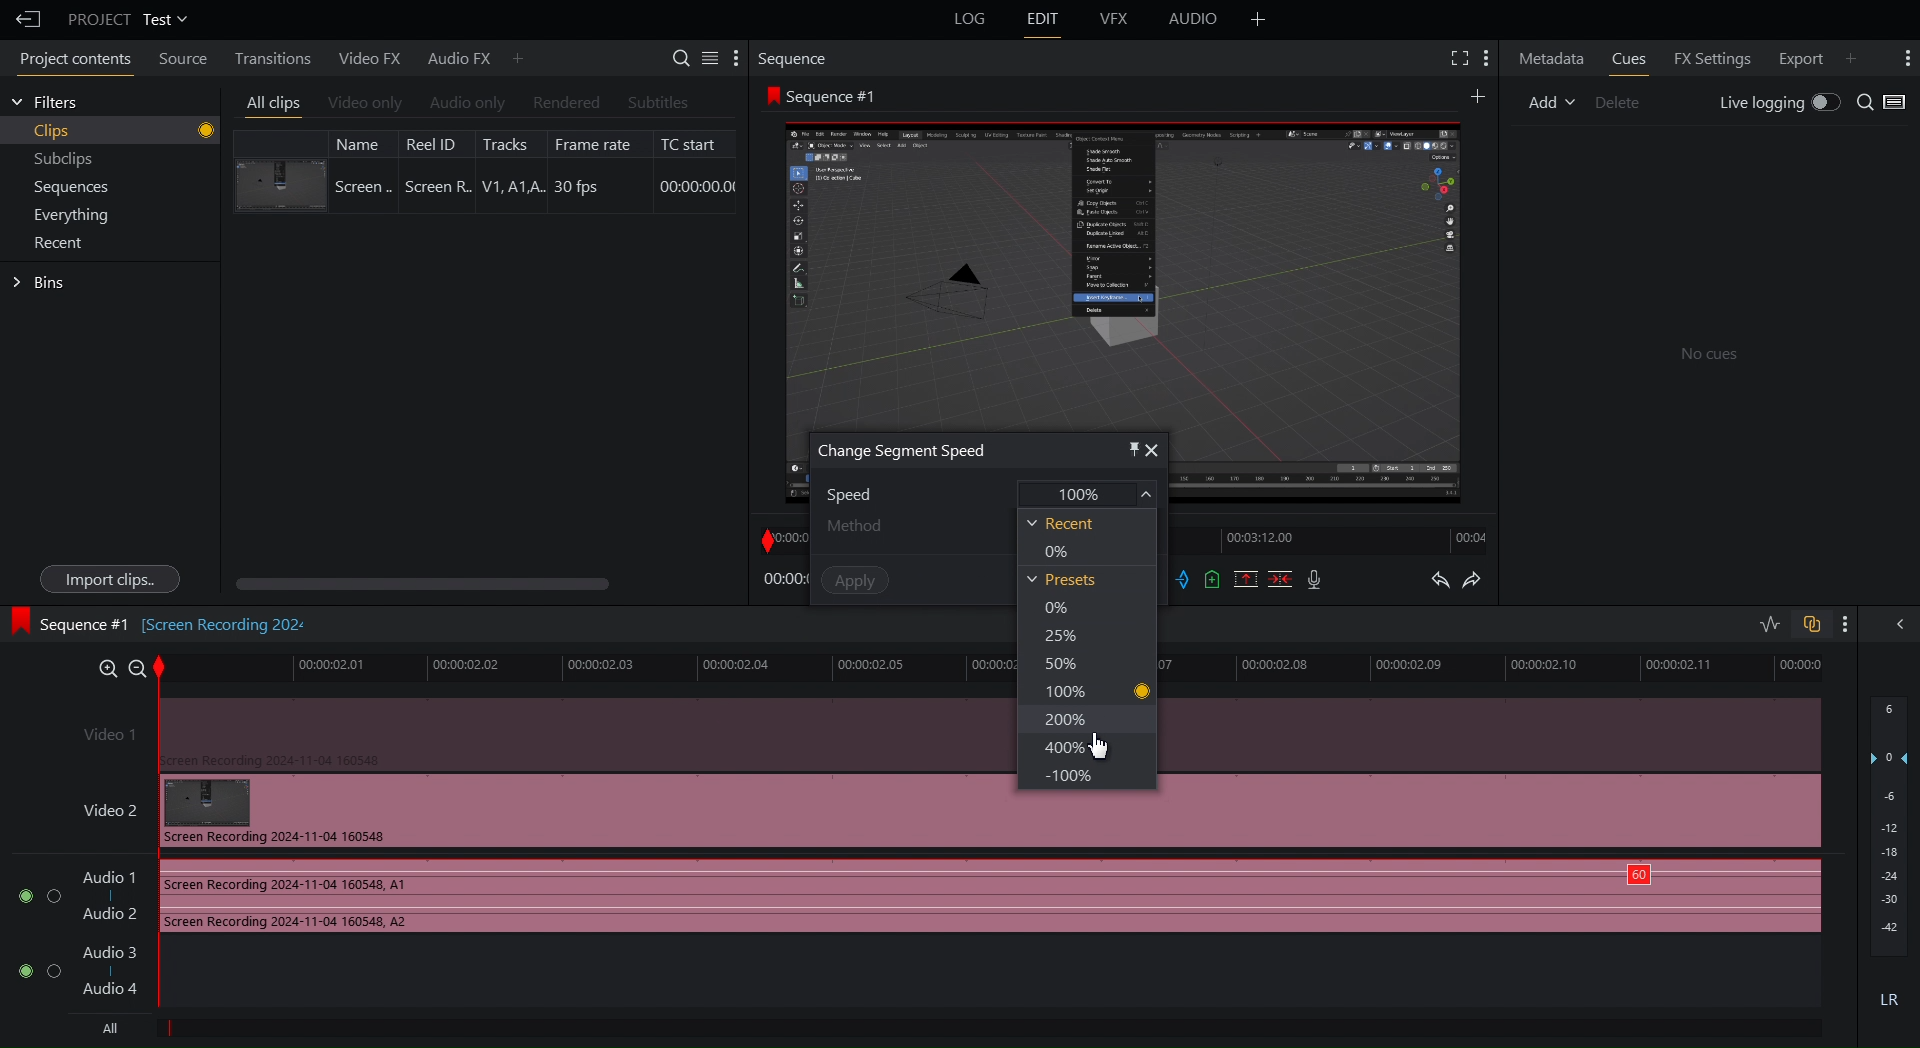 This screenshot has width=1920, height=1048. Describe the element at coordinates (366, 58) in the screenshot. I see `Video FX` at that location.